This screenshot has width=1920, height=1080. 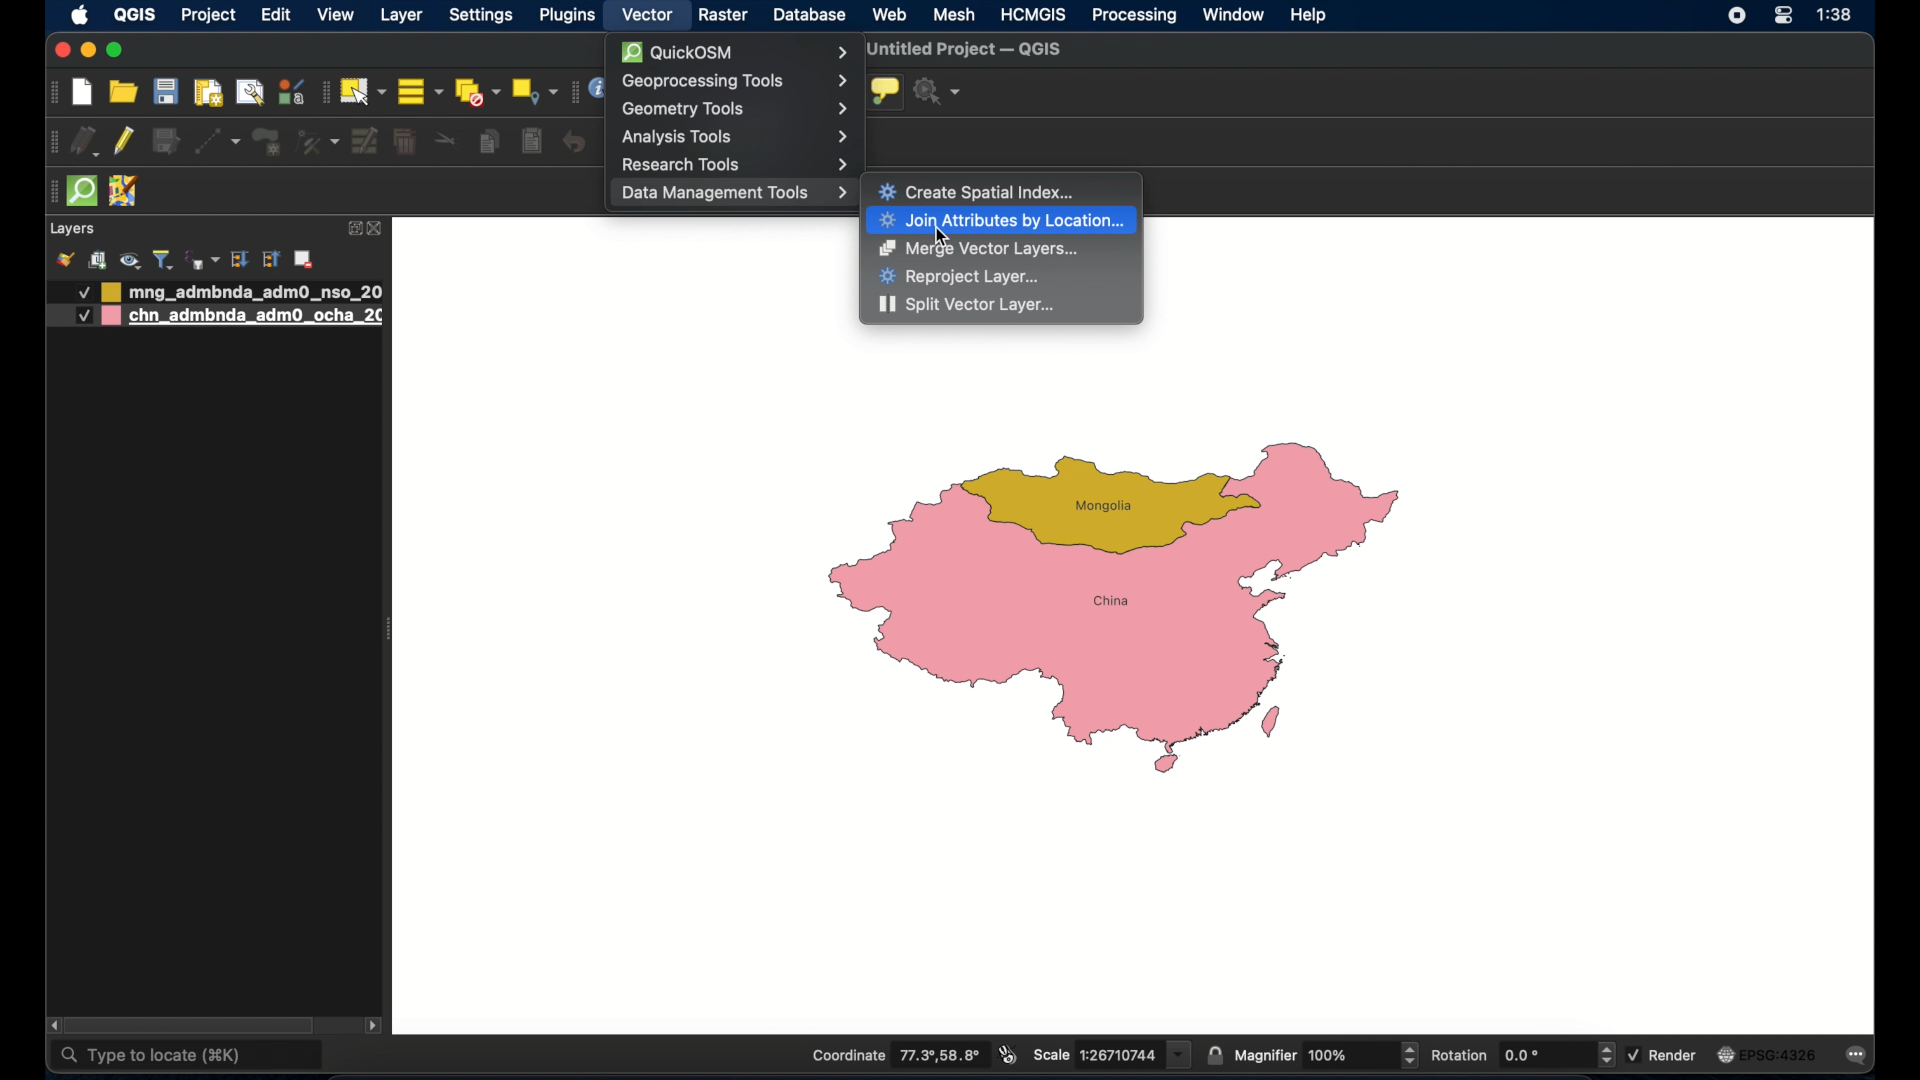 I want to click on expand, so click(x=240, y=259).